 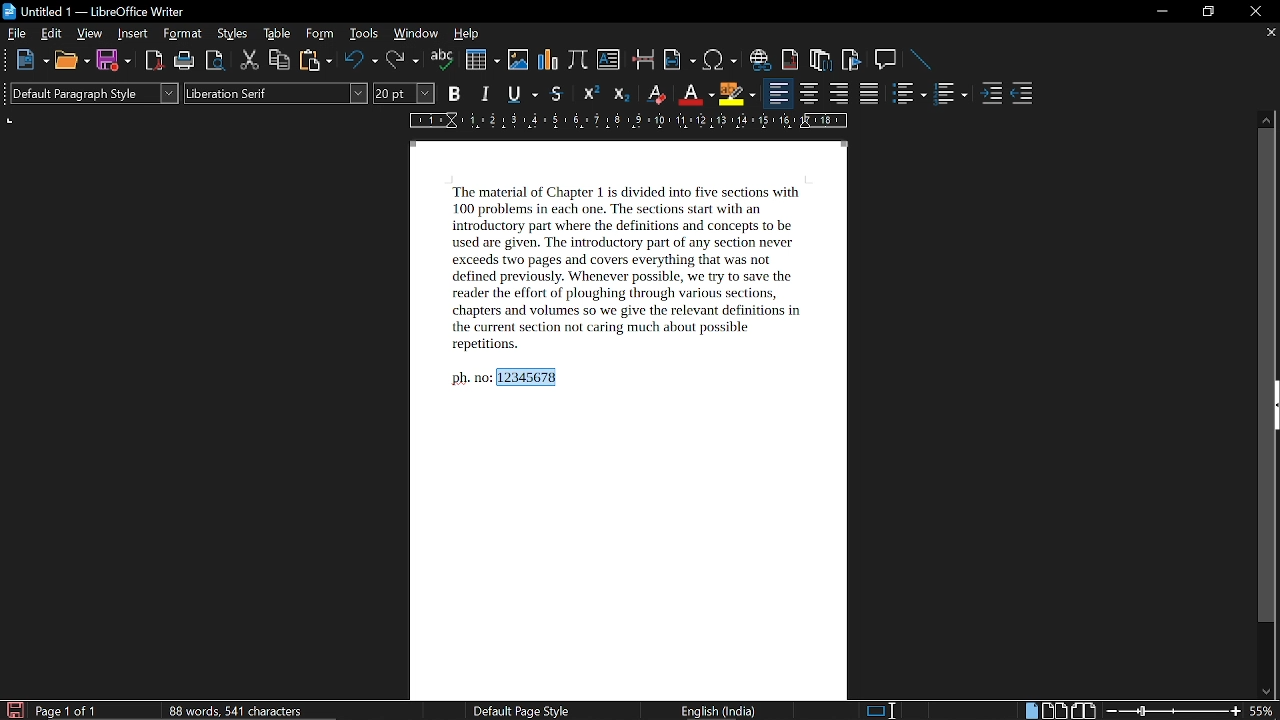 What do you see at coordinates (52, 35) in the screenshot?
I see `edit` at bounding box center [52, 35].